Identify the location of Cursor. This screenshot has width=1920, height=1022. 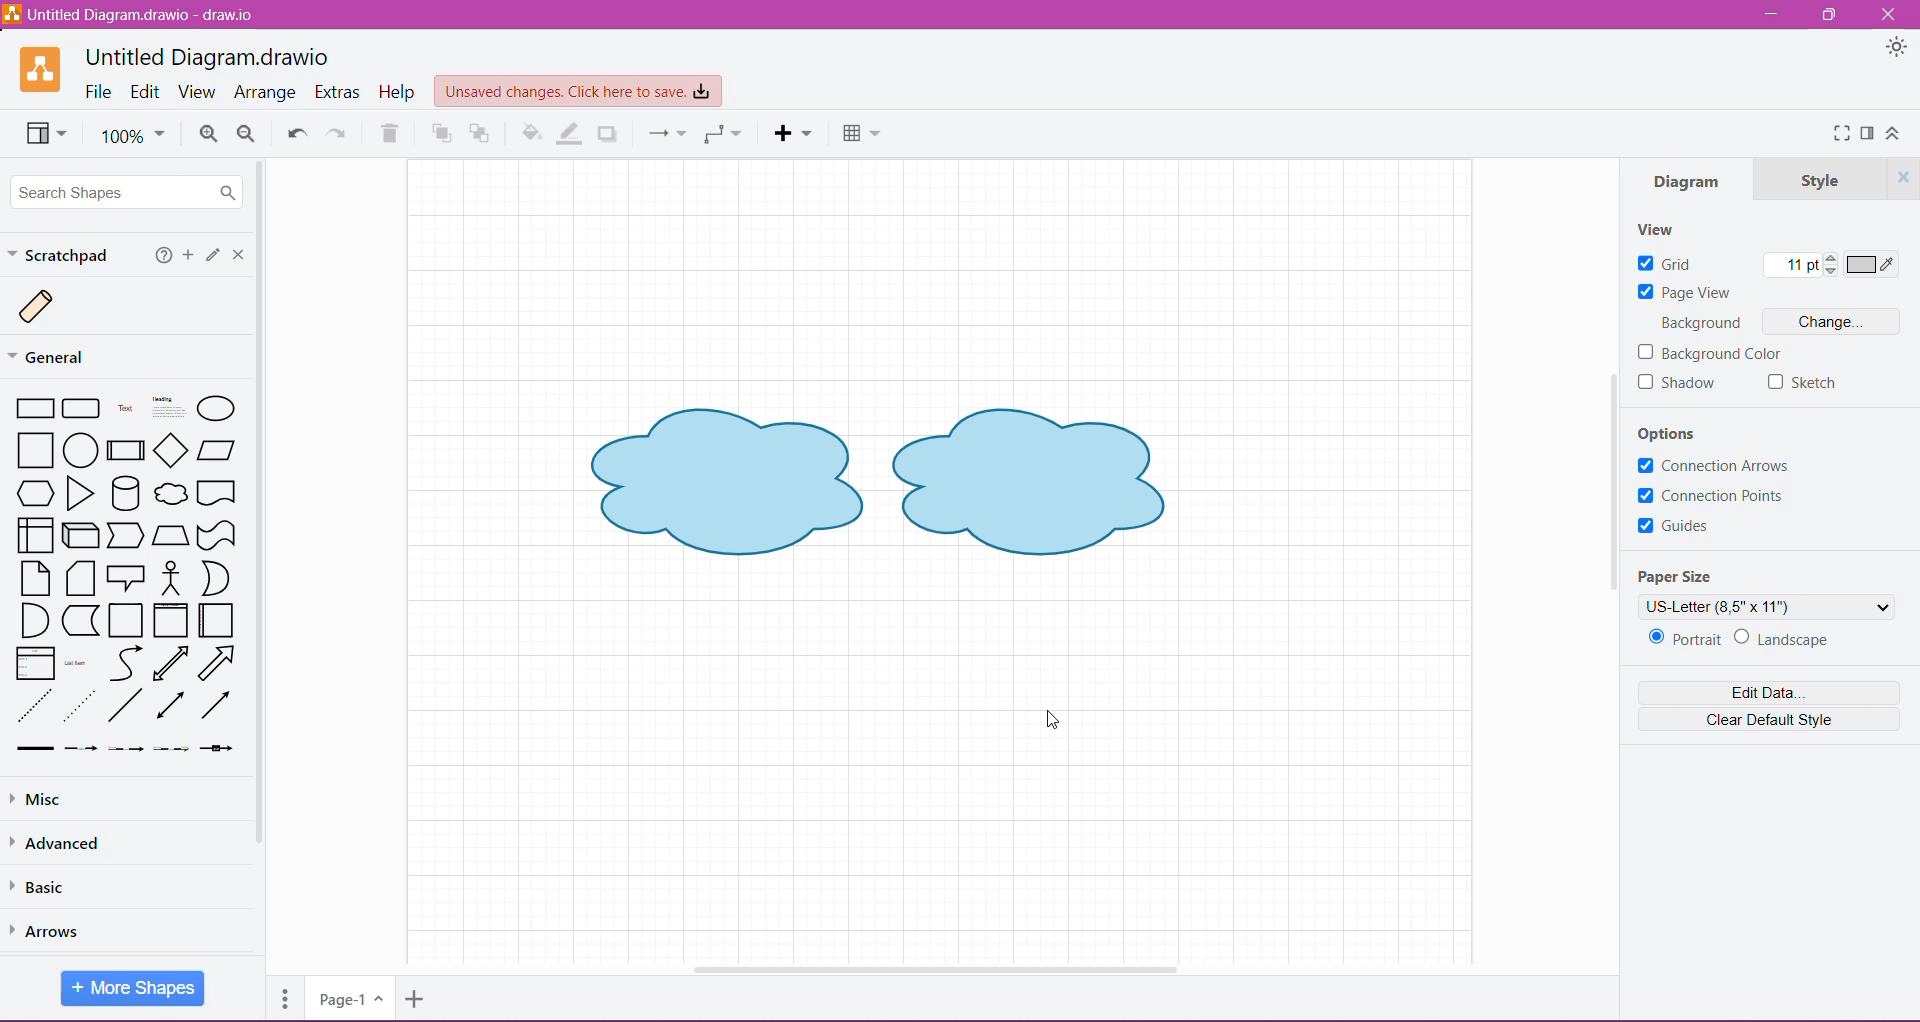
(1051, 718).